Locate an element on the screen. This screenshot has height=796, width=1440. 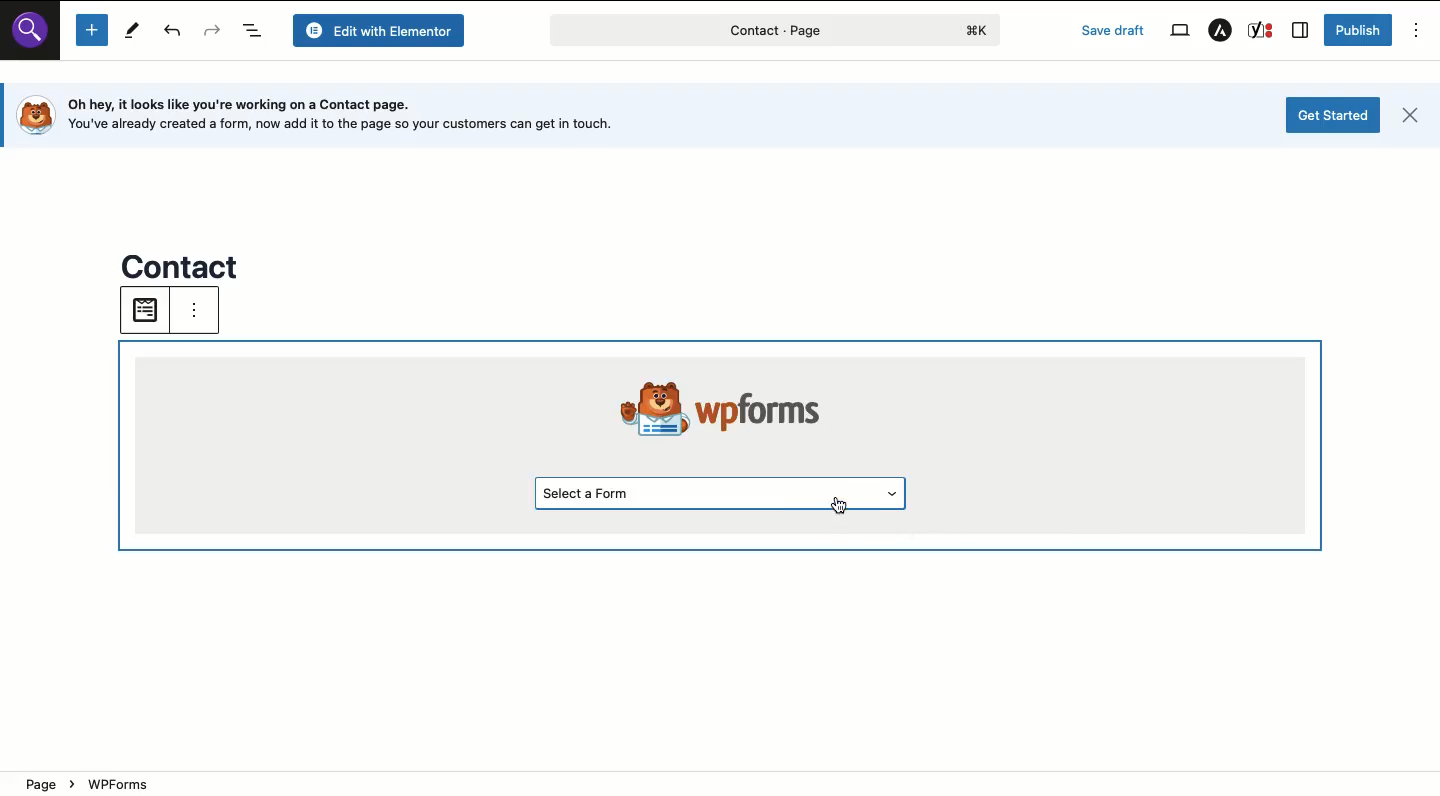
Oh hey, it looks like you're working on a Contact page.
[o} You've already created a form, now add it to the page so your customers can get in touch. is located at coordinates (360, 114).